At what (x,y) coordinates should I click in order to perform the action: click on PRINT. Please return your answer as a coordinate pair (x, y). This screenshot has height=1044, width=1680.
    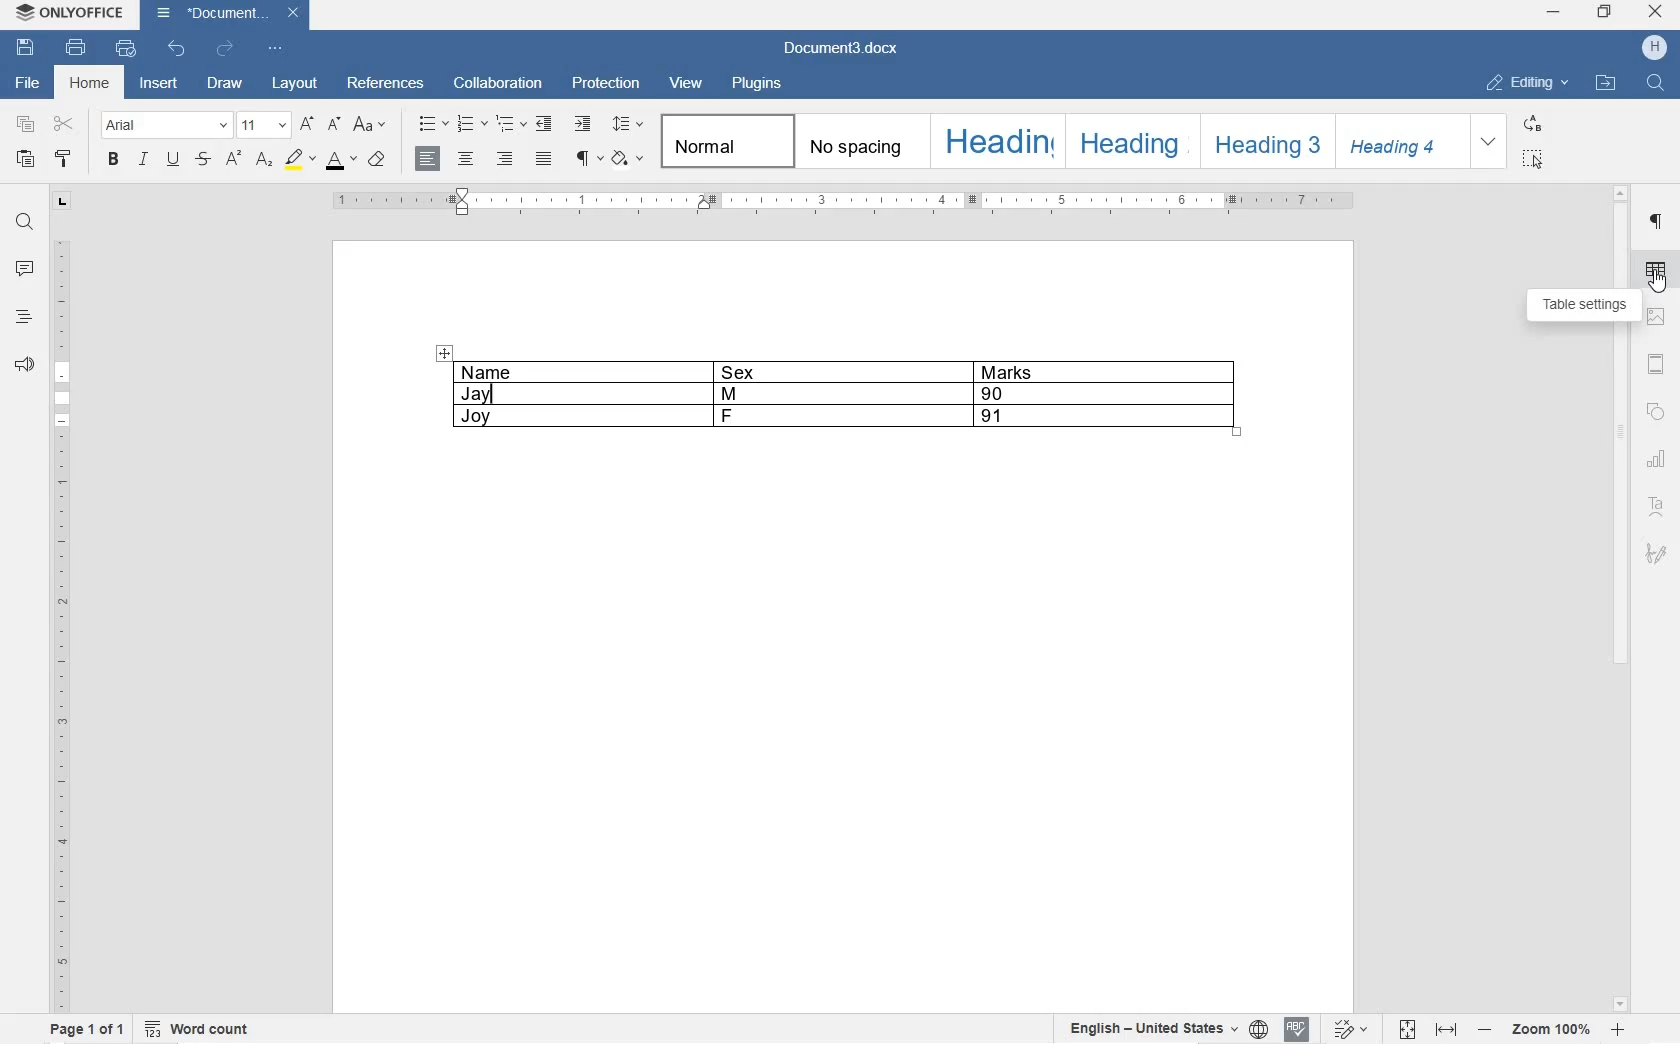
    Looking at the image, I should click on (75, 47).